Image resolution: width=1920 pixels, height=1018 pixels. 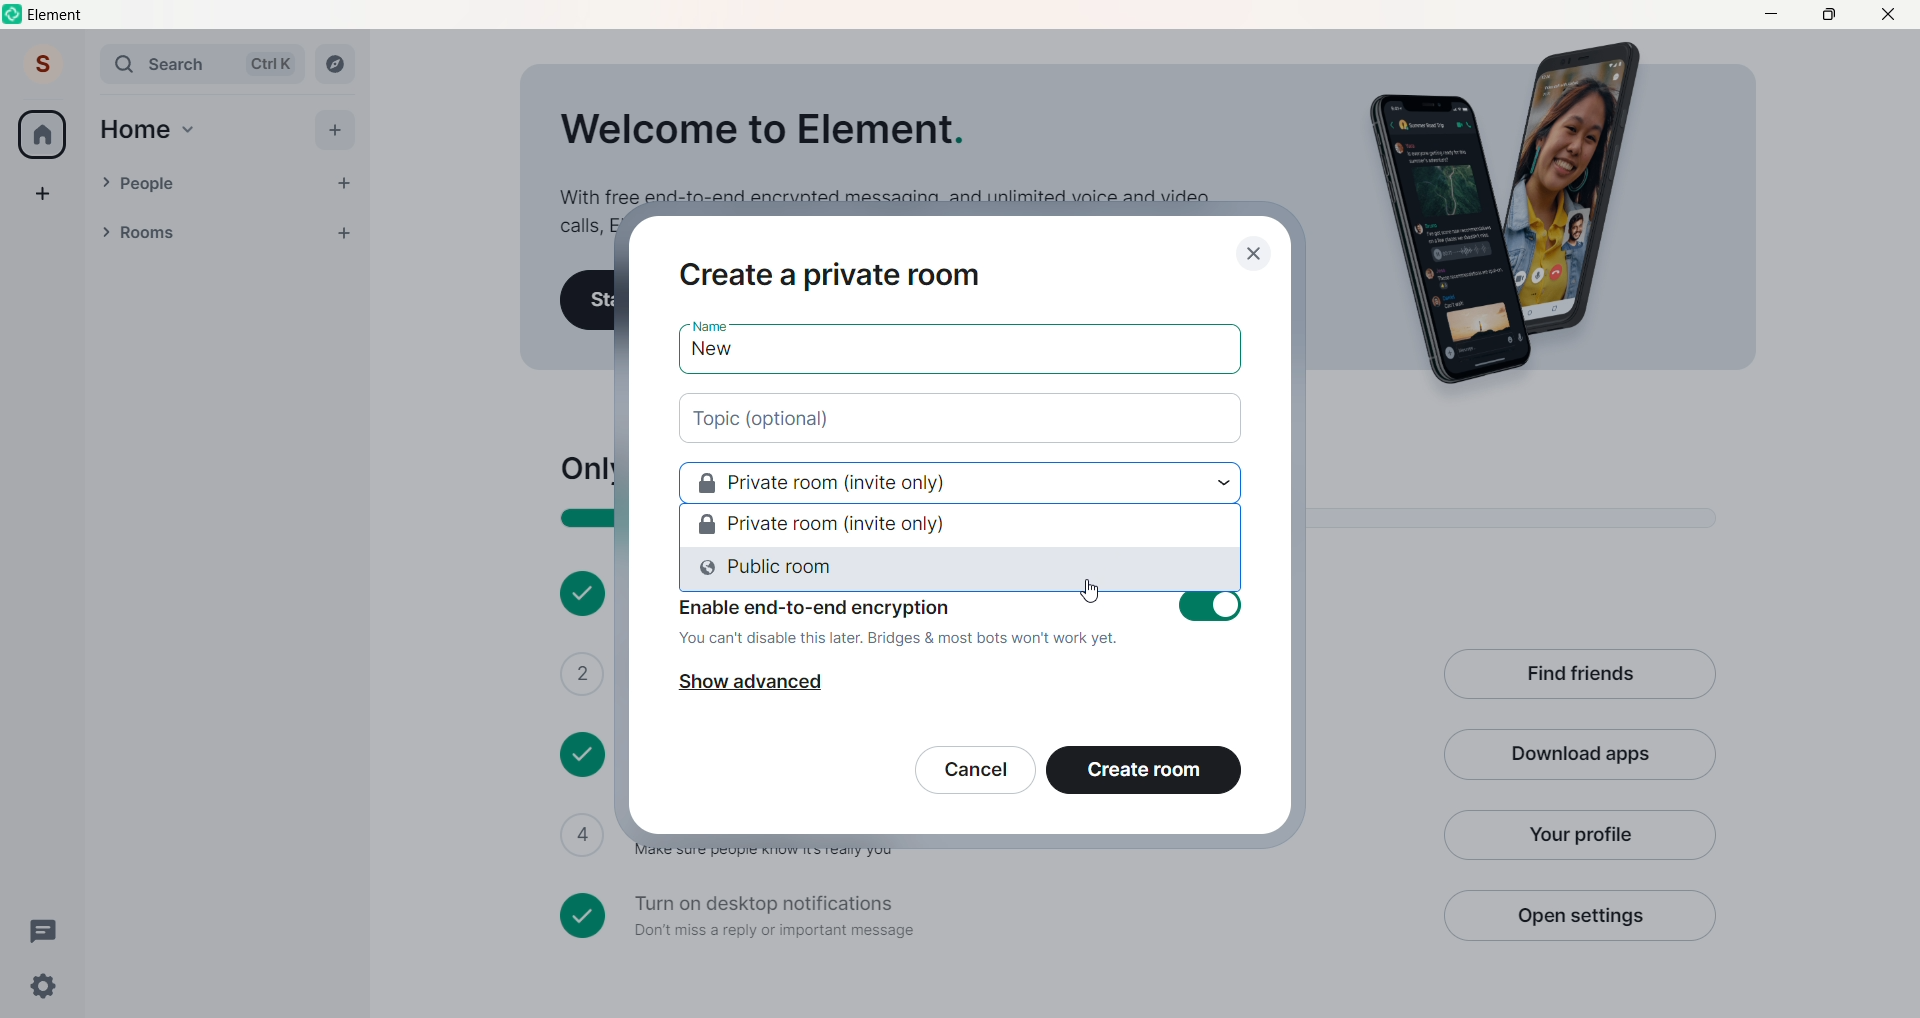 What do you see at coordinates (988, 916) in the screenshot?
I see `Turn on desktop notifications
Don't miss a reply or important message` at bounding box center [988, 916].